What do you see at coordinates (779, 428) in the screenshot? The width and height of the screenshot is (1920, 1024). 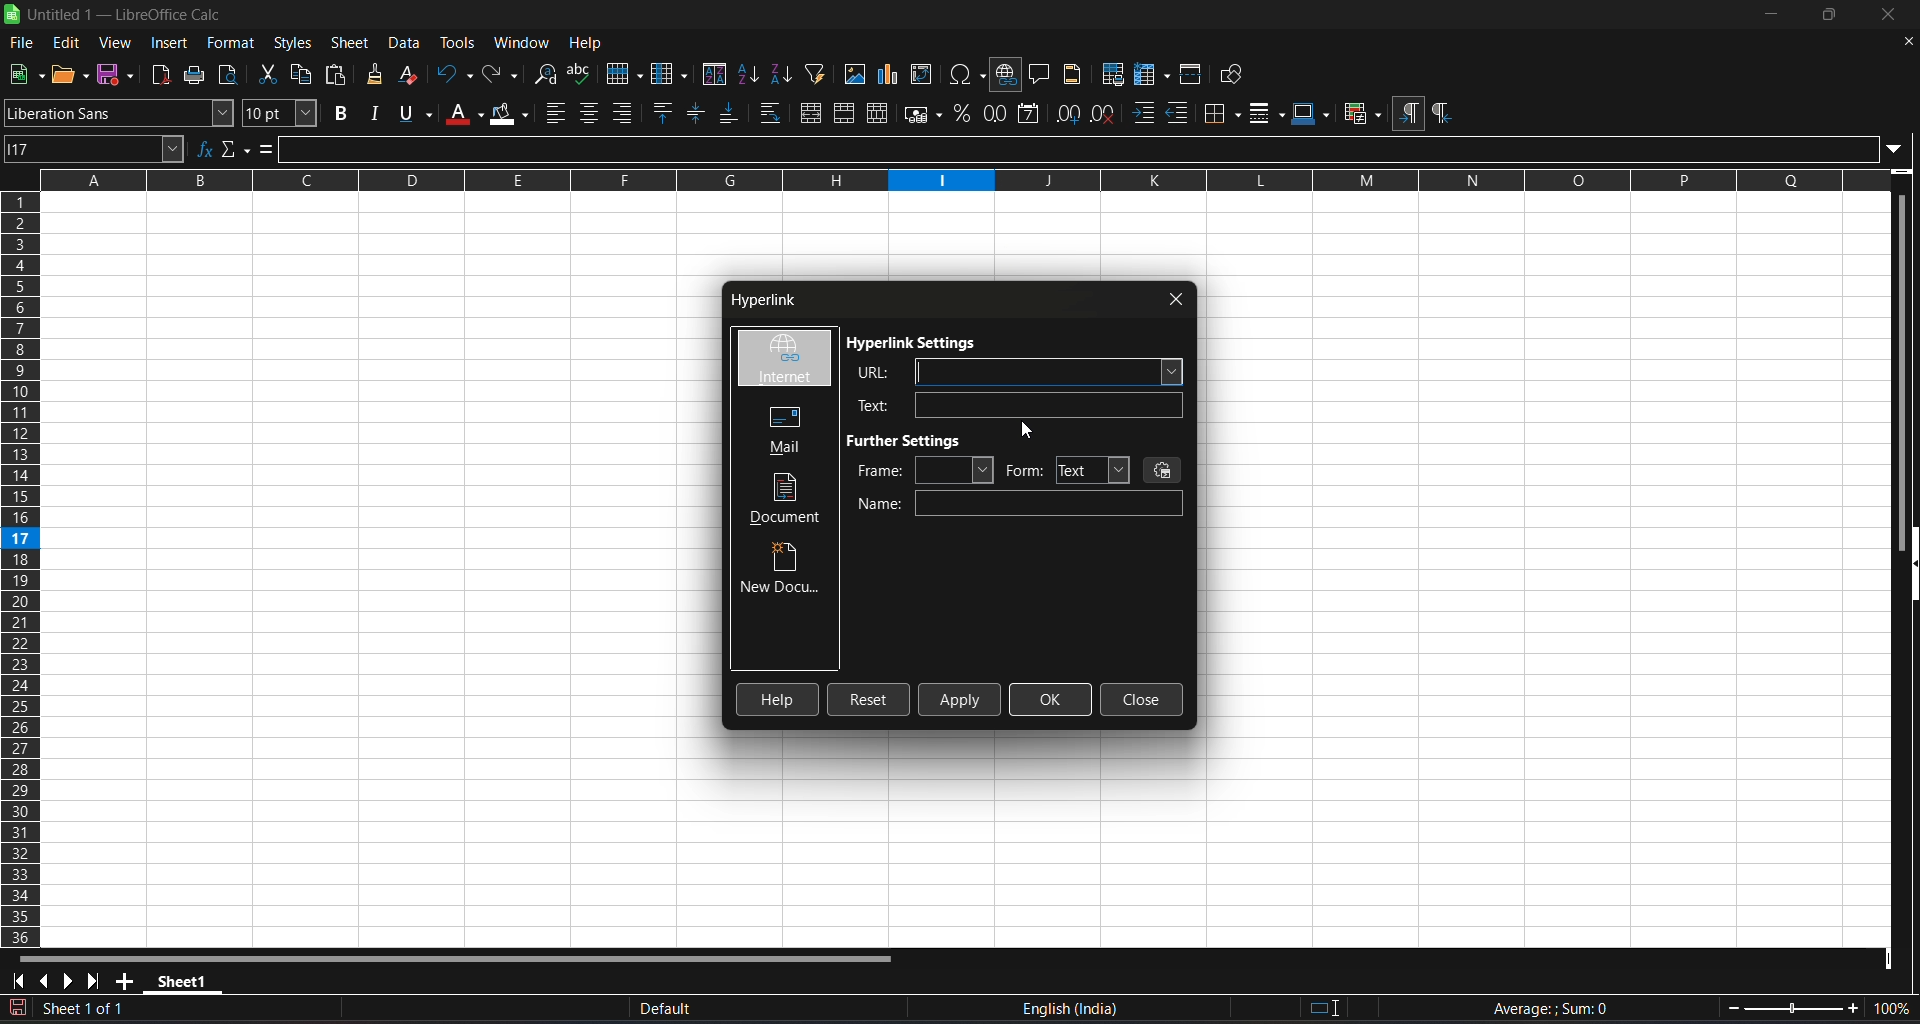 I see `mail` at bounding box center [779, 428].